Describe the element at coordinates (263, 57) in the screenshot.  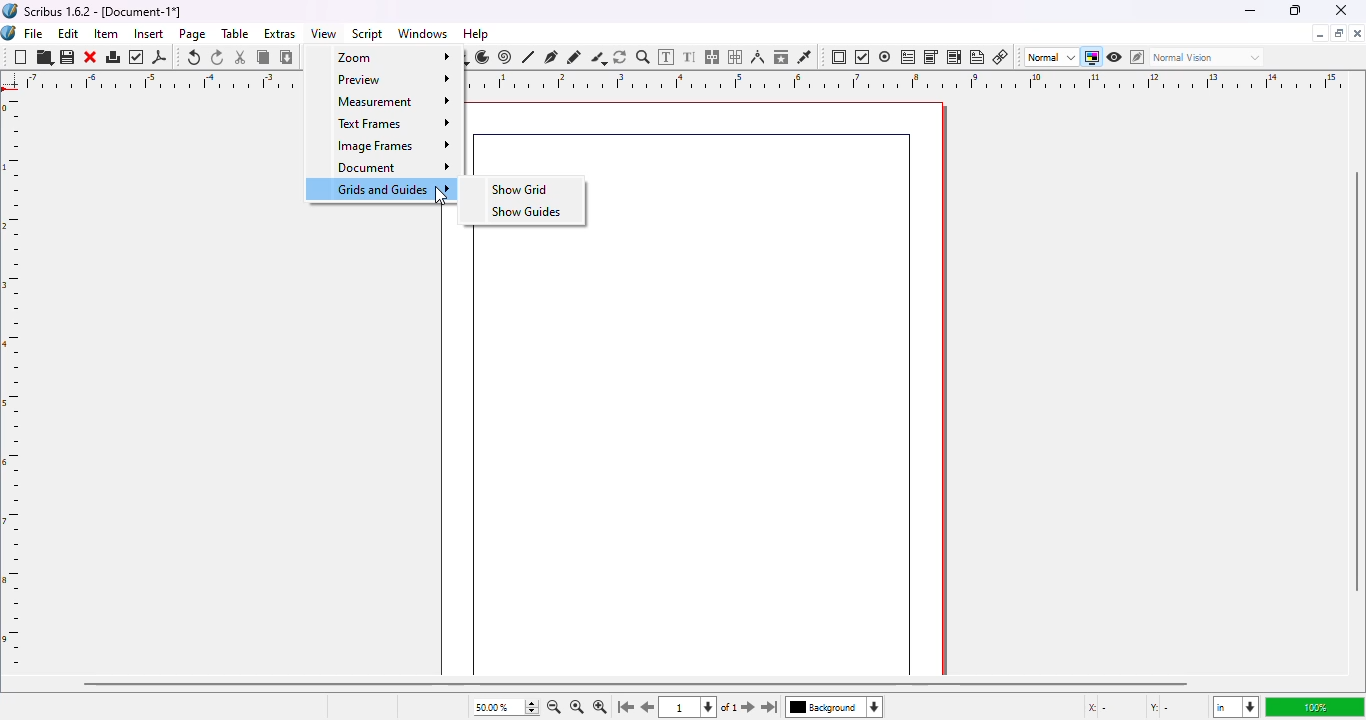
I see `copy` at that location.